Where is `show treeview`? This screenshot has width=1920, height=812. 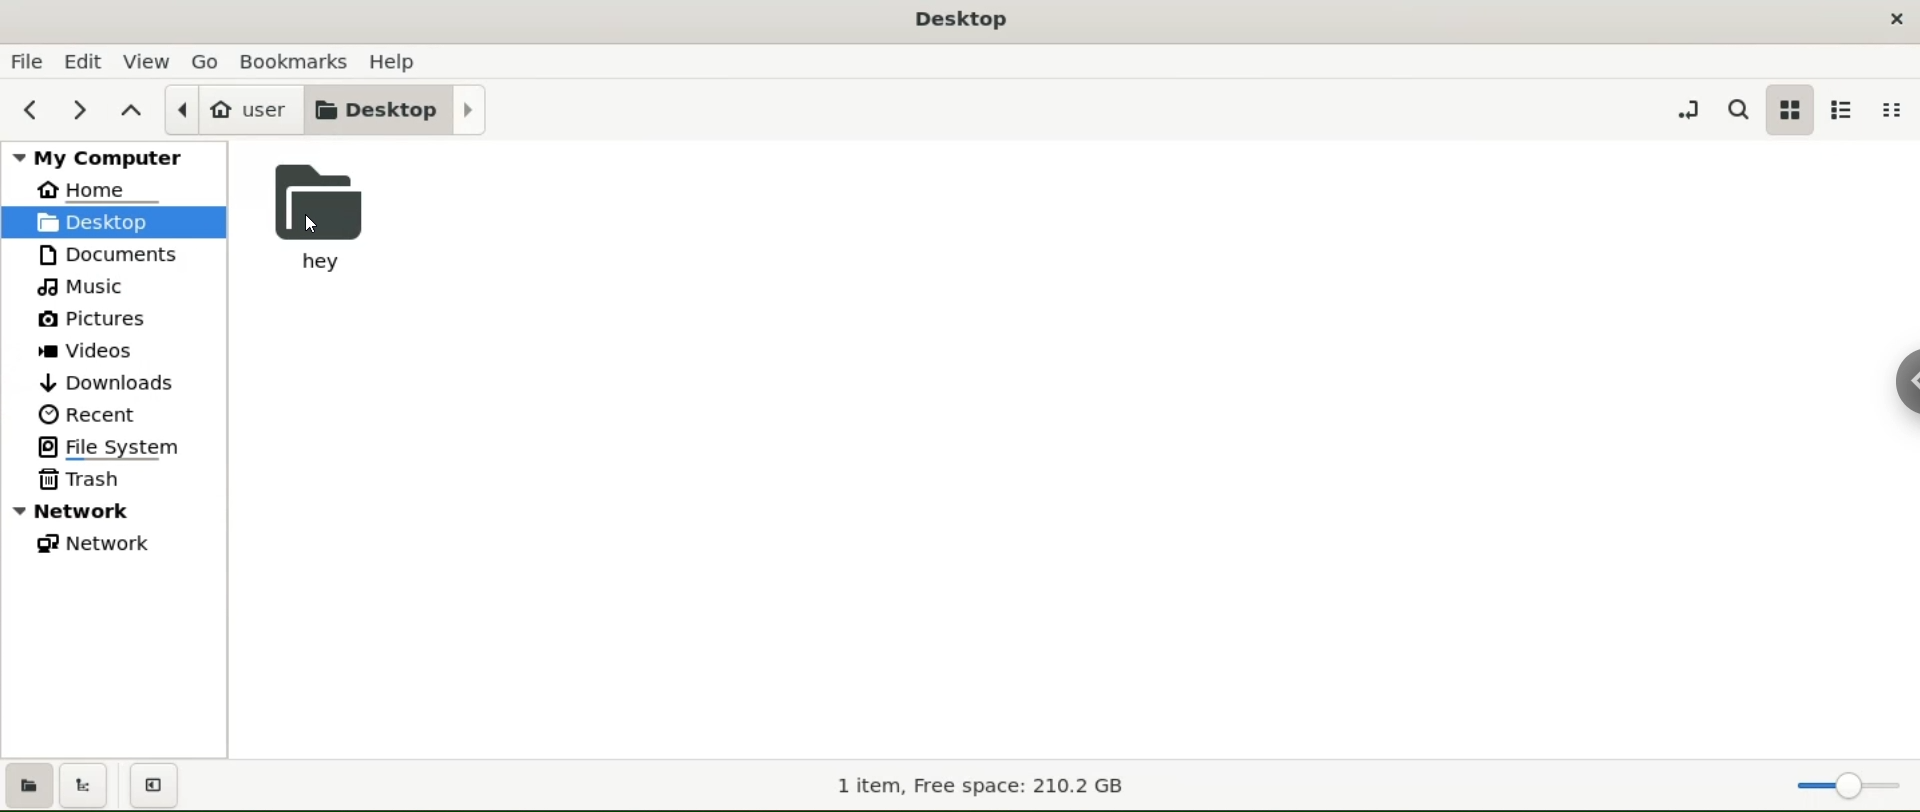 show treeview is located at coordinates (87, 785).